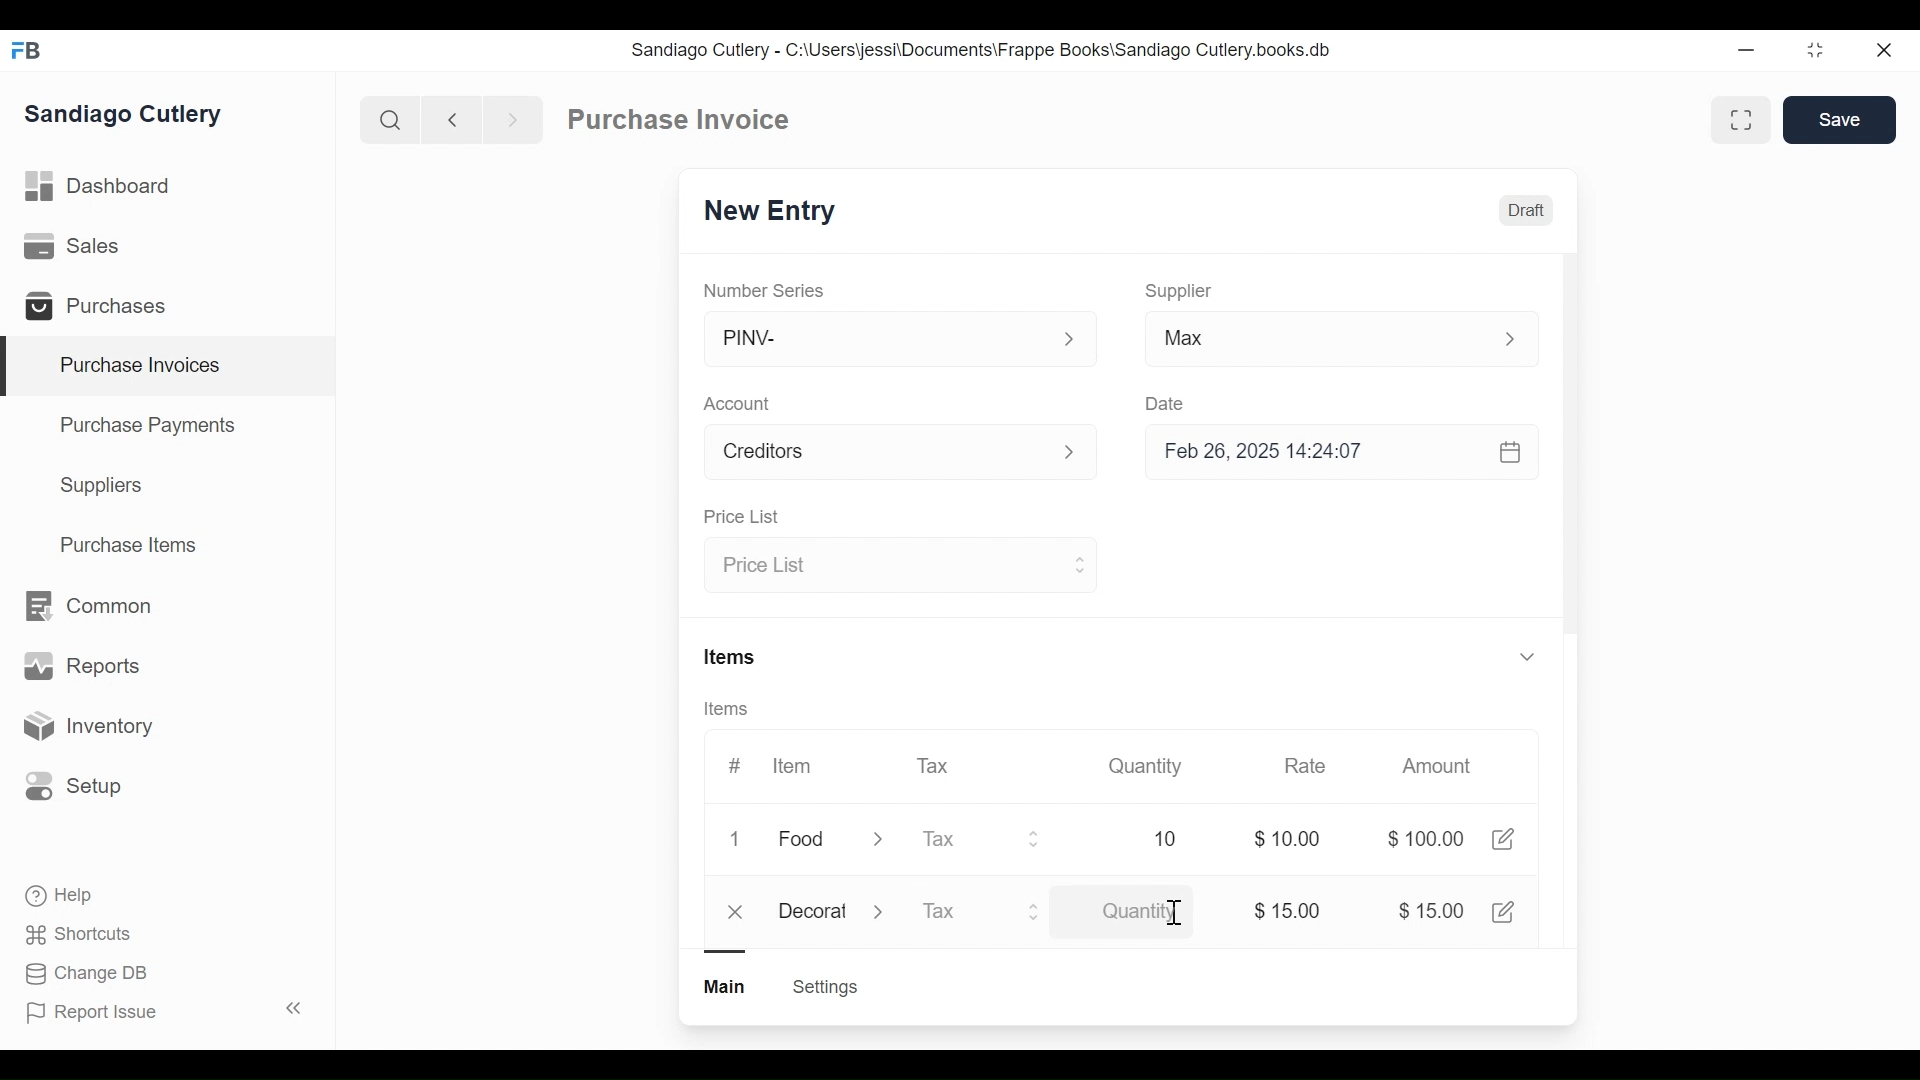 Image resolution: width=1920 pixels, height=1080 pixels. What do you see at coordinates (1035, 839) in the screenshot?
I see `Expand` at bounding box center [1035, 839].